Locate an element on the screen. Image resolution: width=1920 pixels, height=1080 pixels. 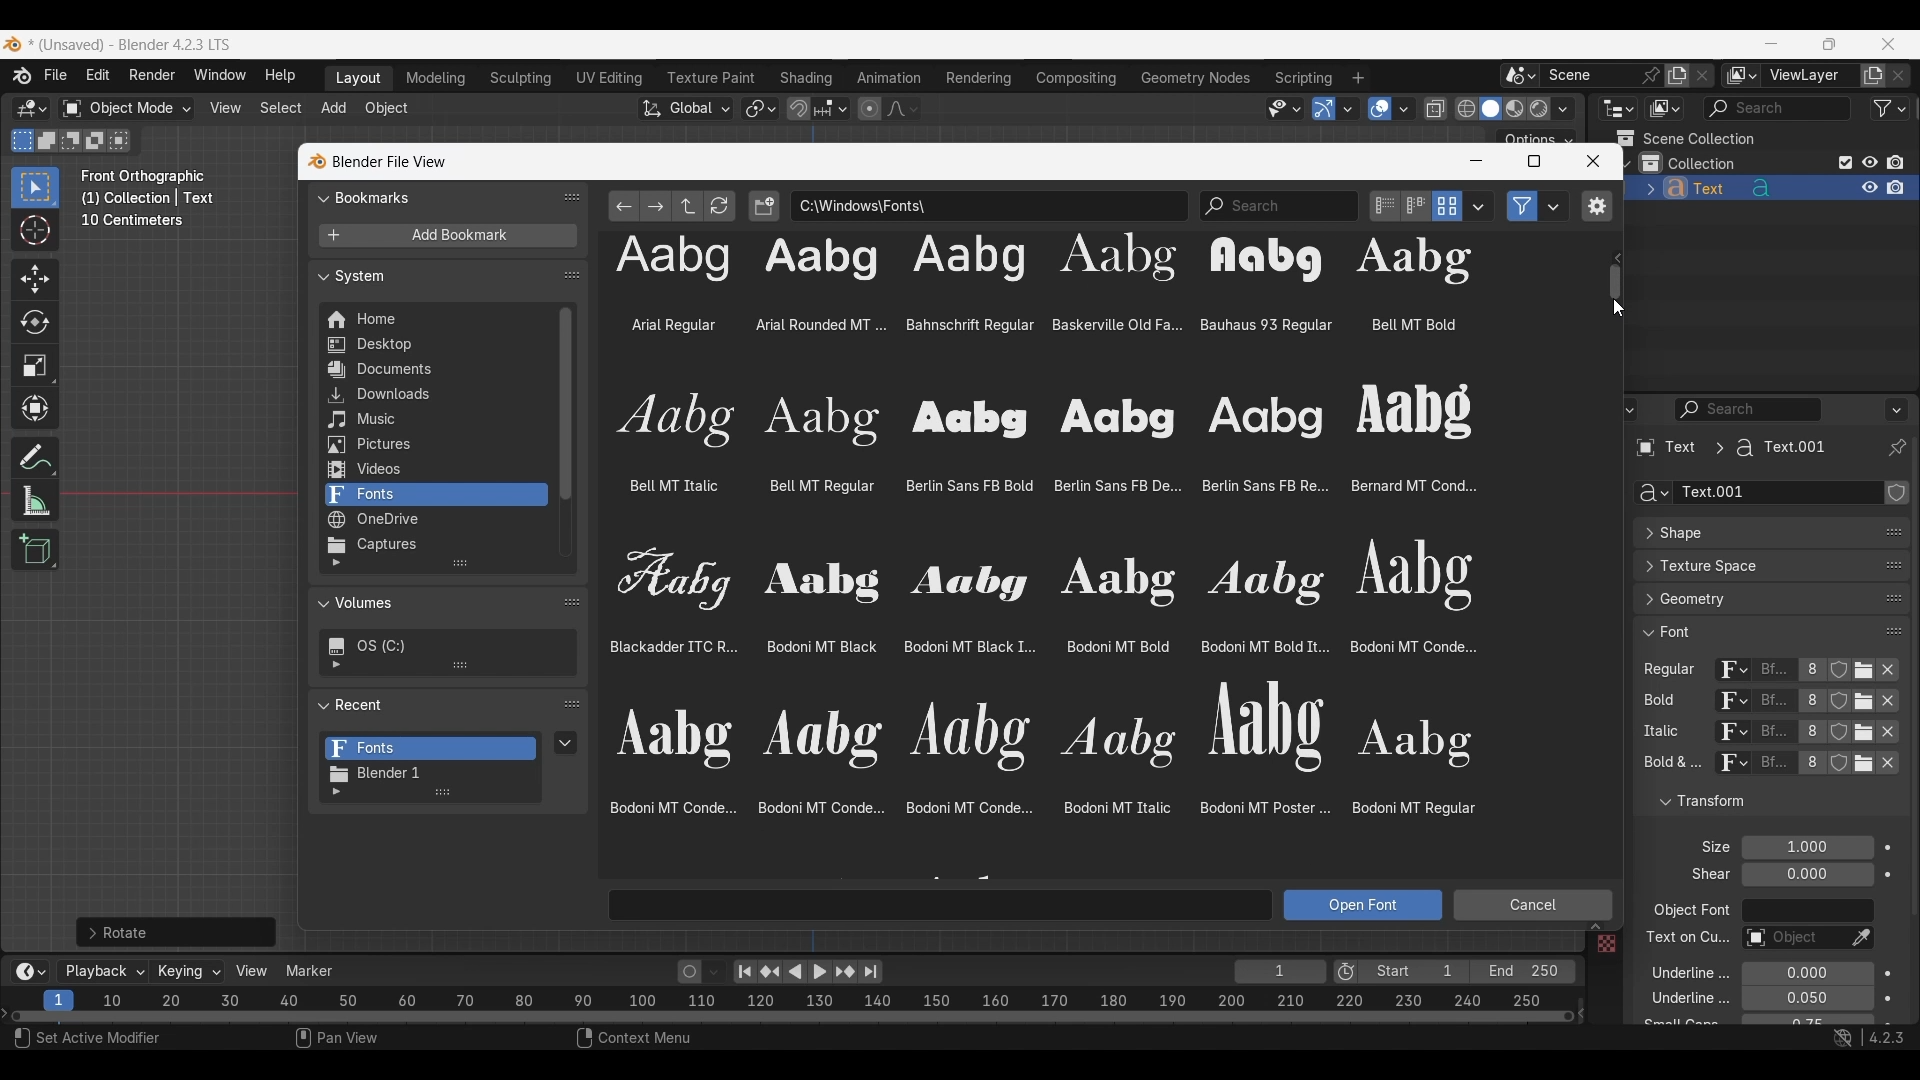
Marker is located at coordinates (310, 971).